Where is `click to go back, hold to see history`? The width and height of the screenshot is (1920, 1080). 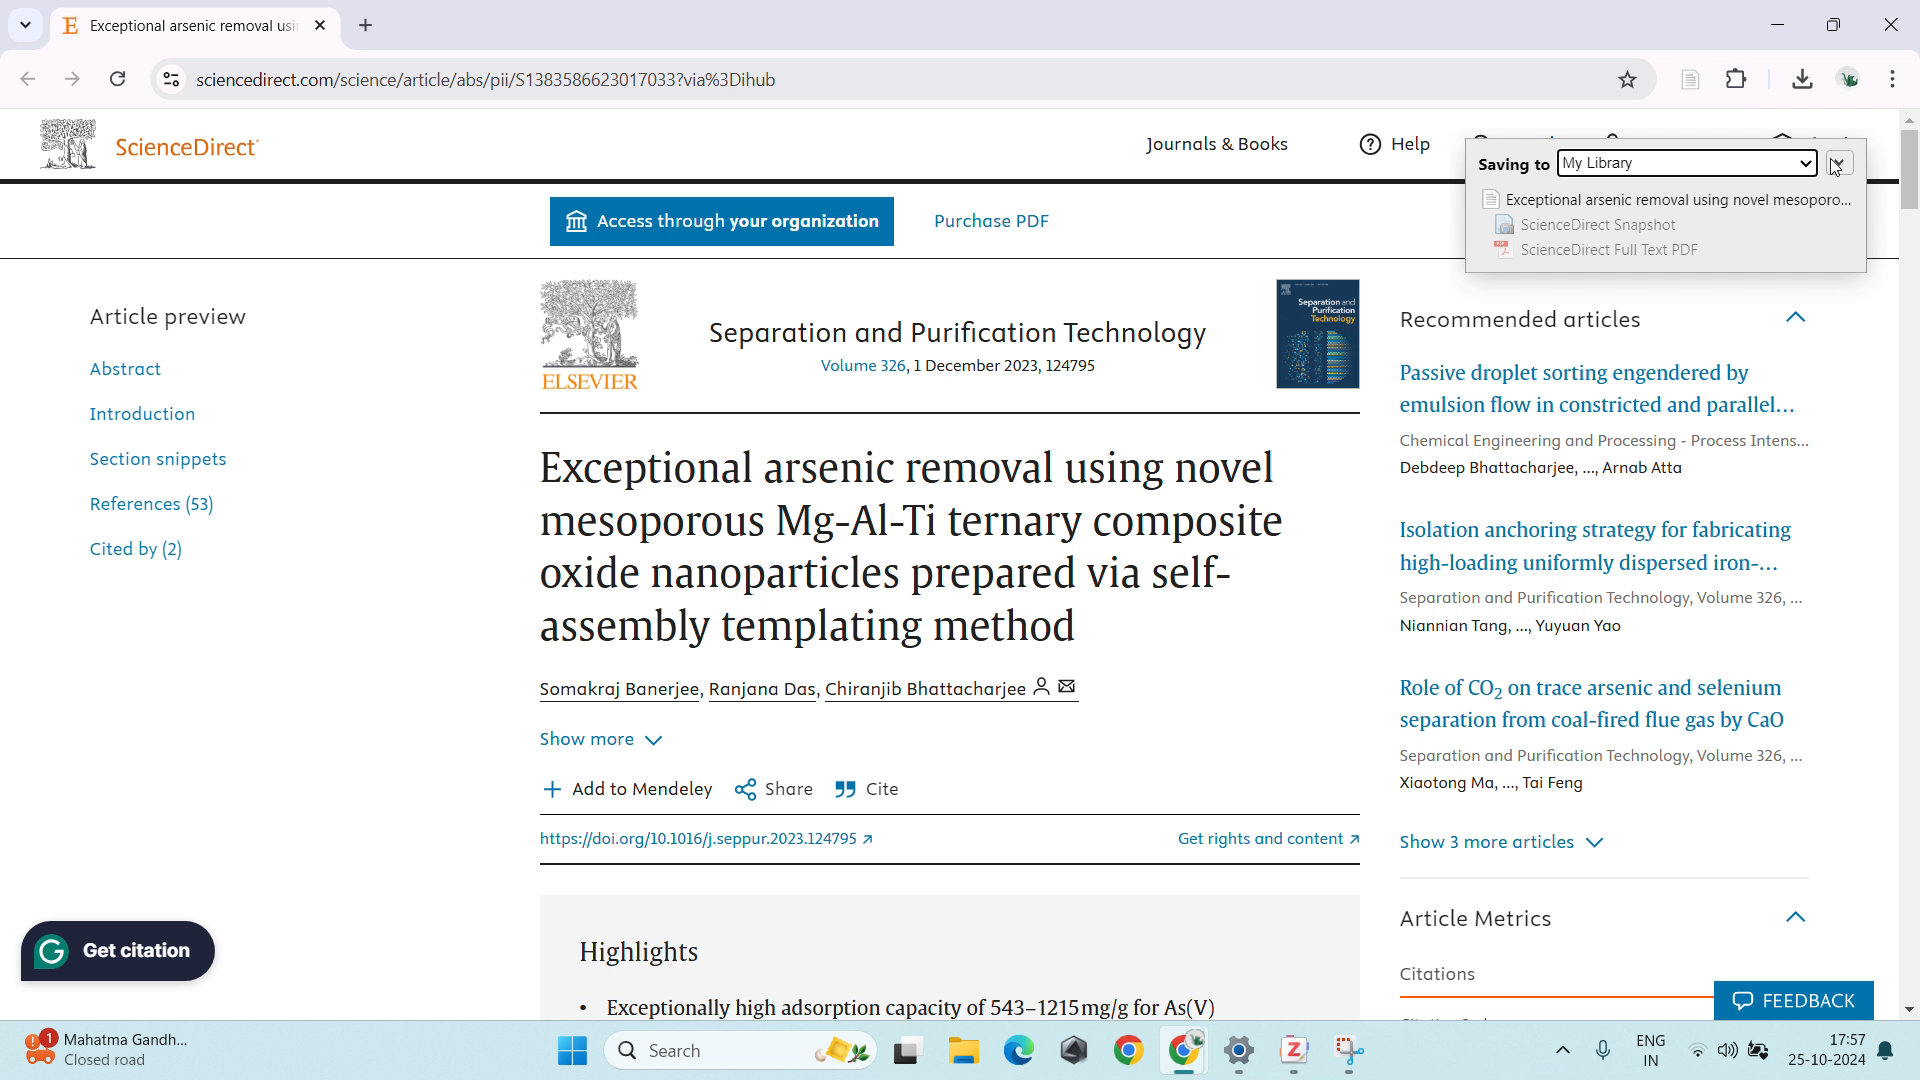
click to go back, hold to see history is located at coordinates (27, 78).